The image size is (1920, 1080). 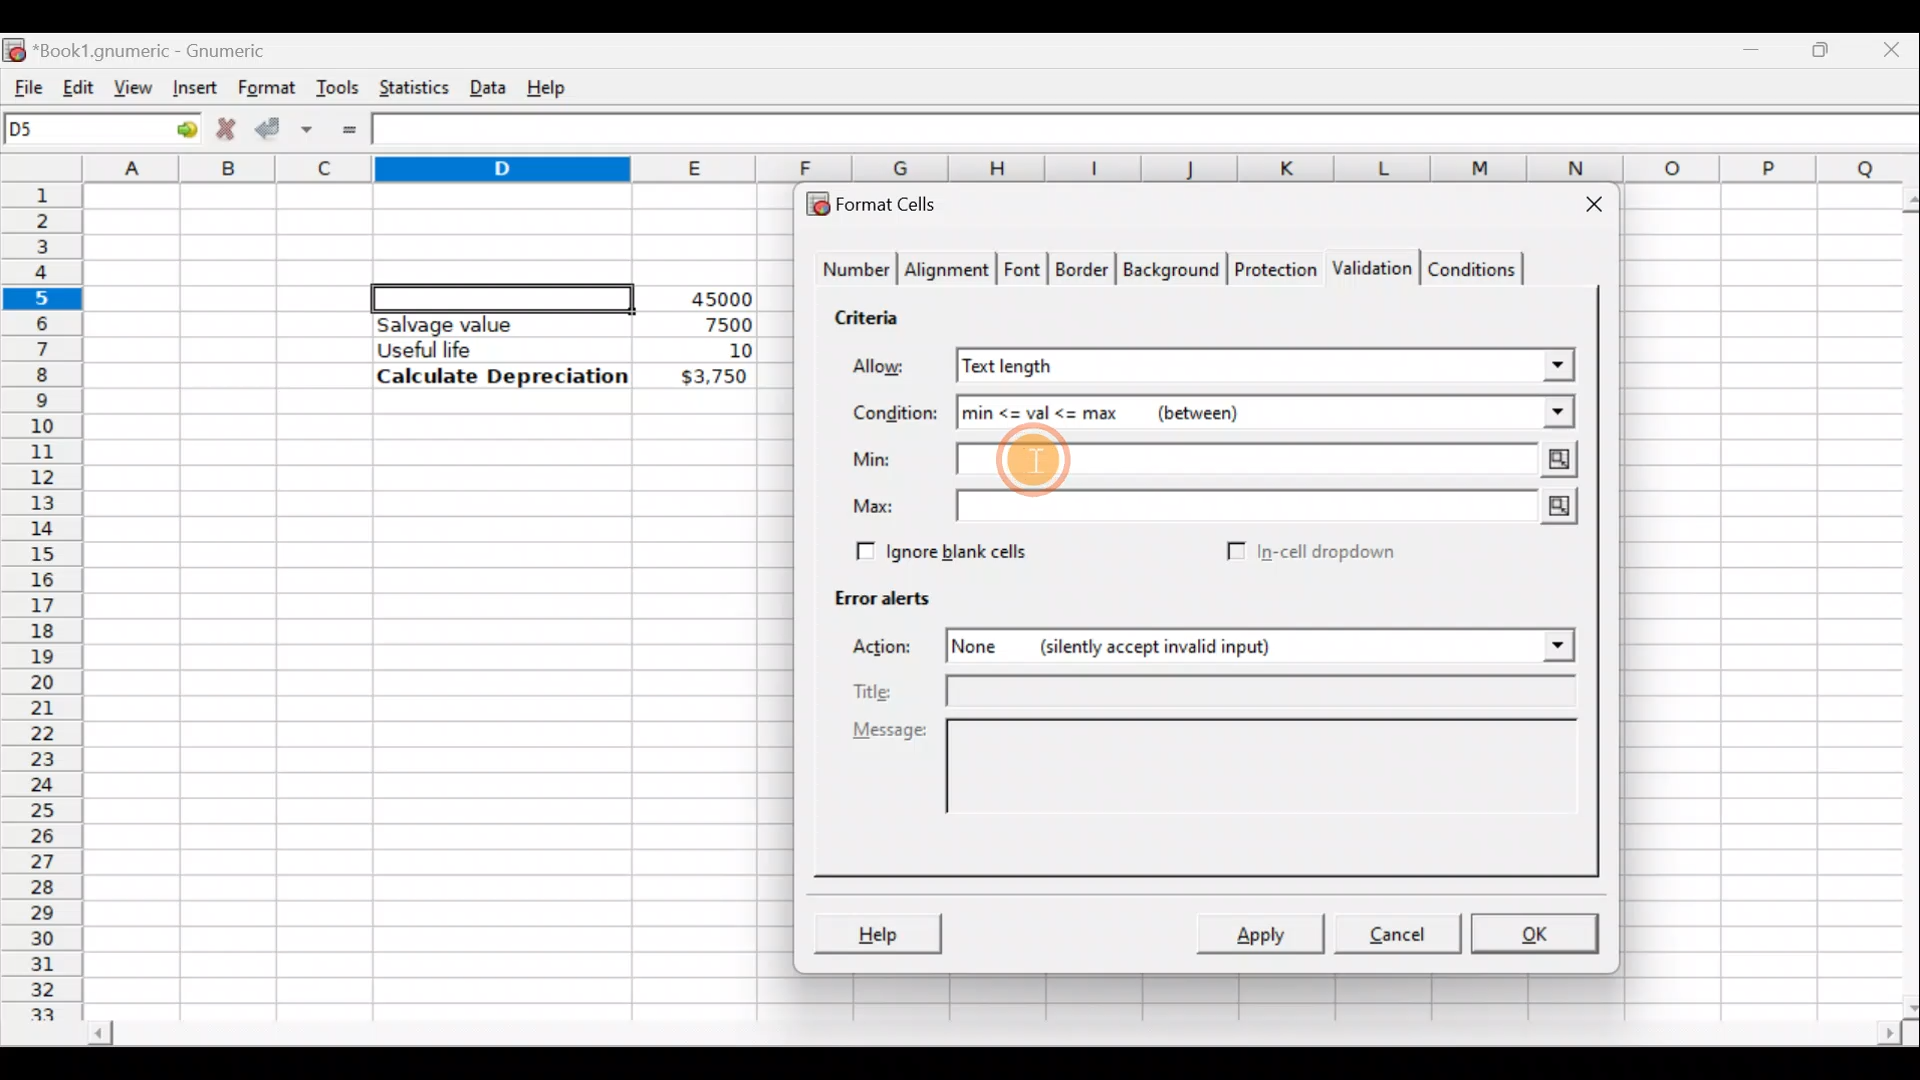 I want to click on Insert, so click(x=192, y=87).